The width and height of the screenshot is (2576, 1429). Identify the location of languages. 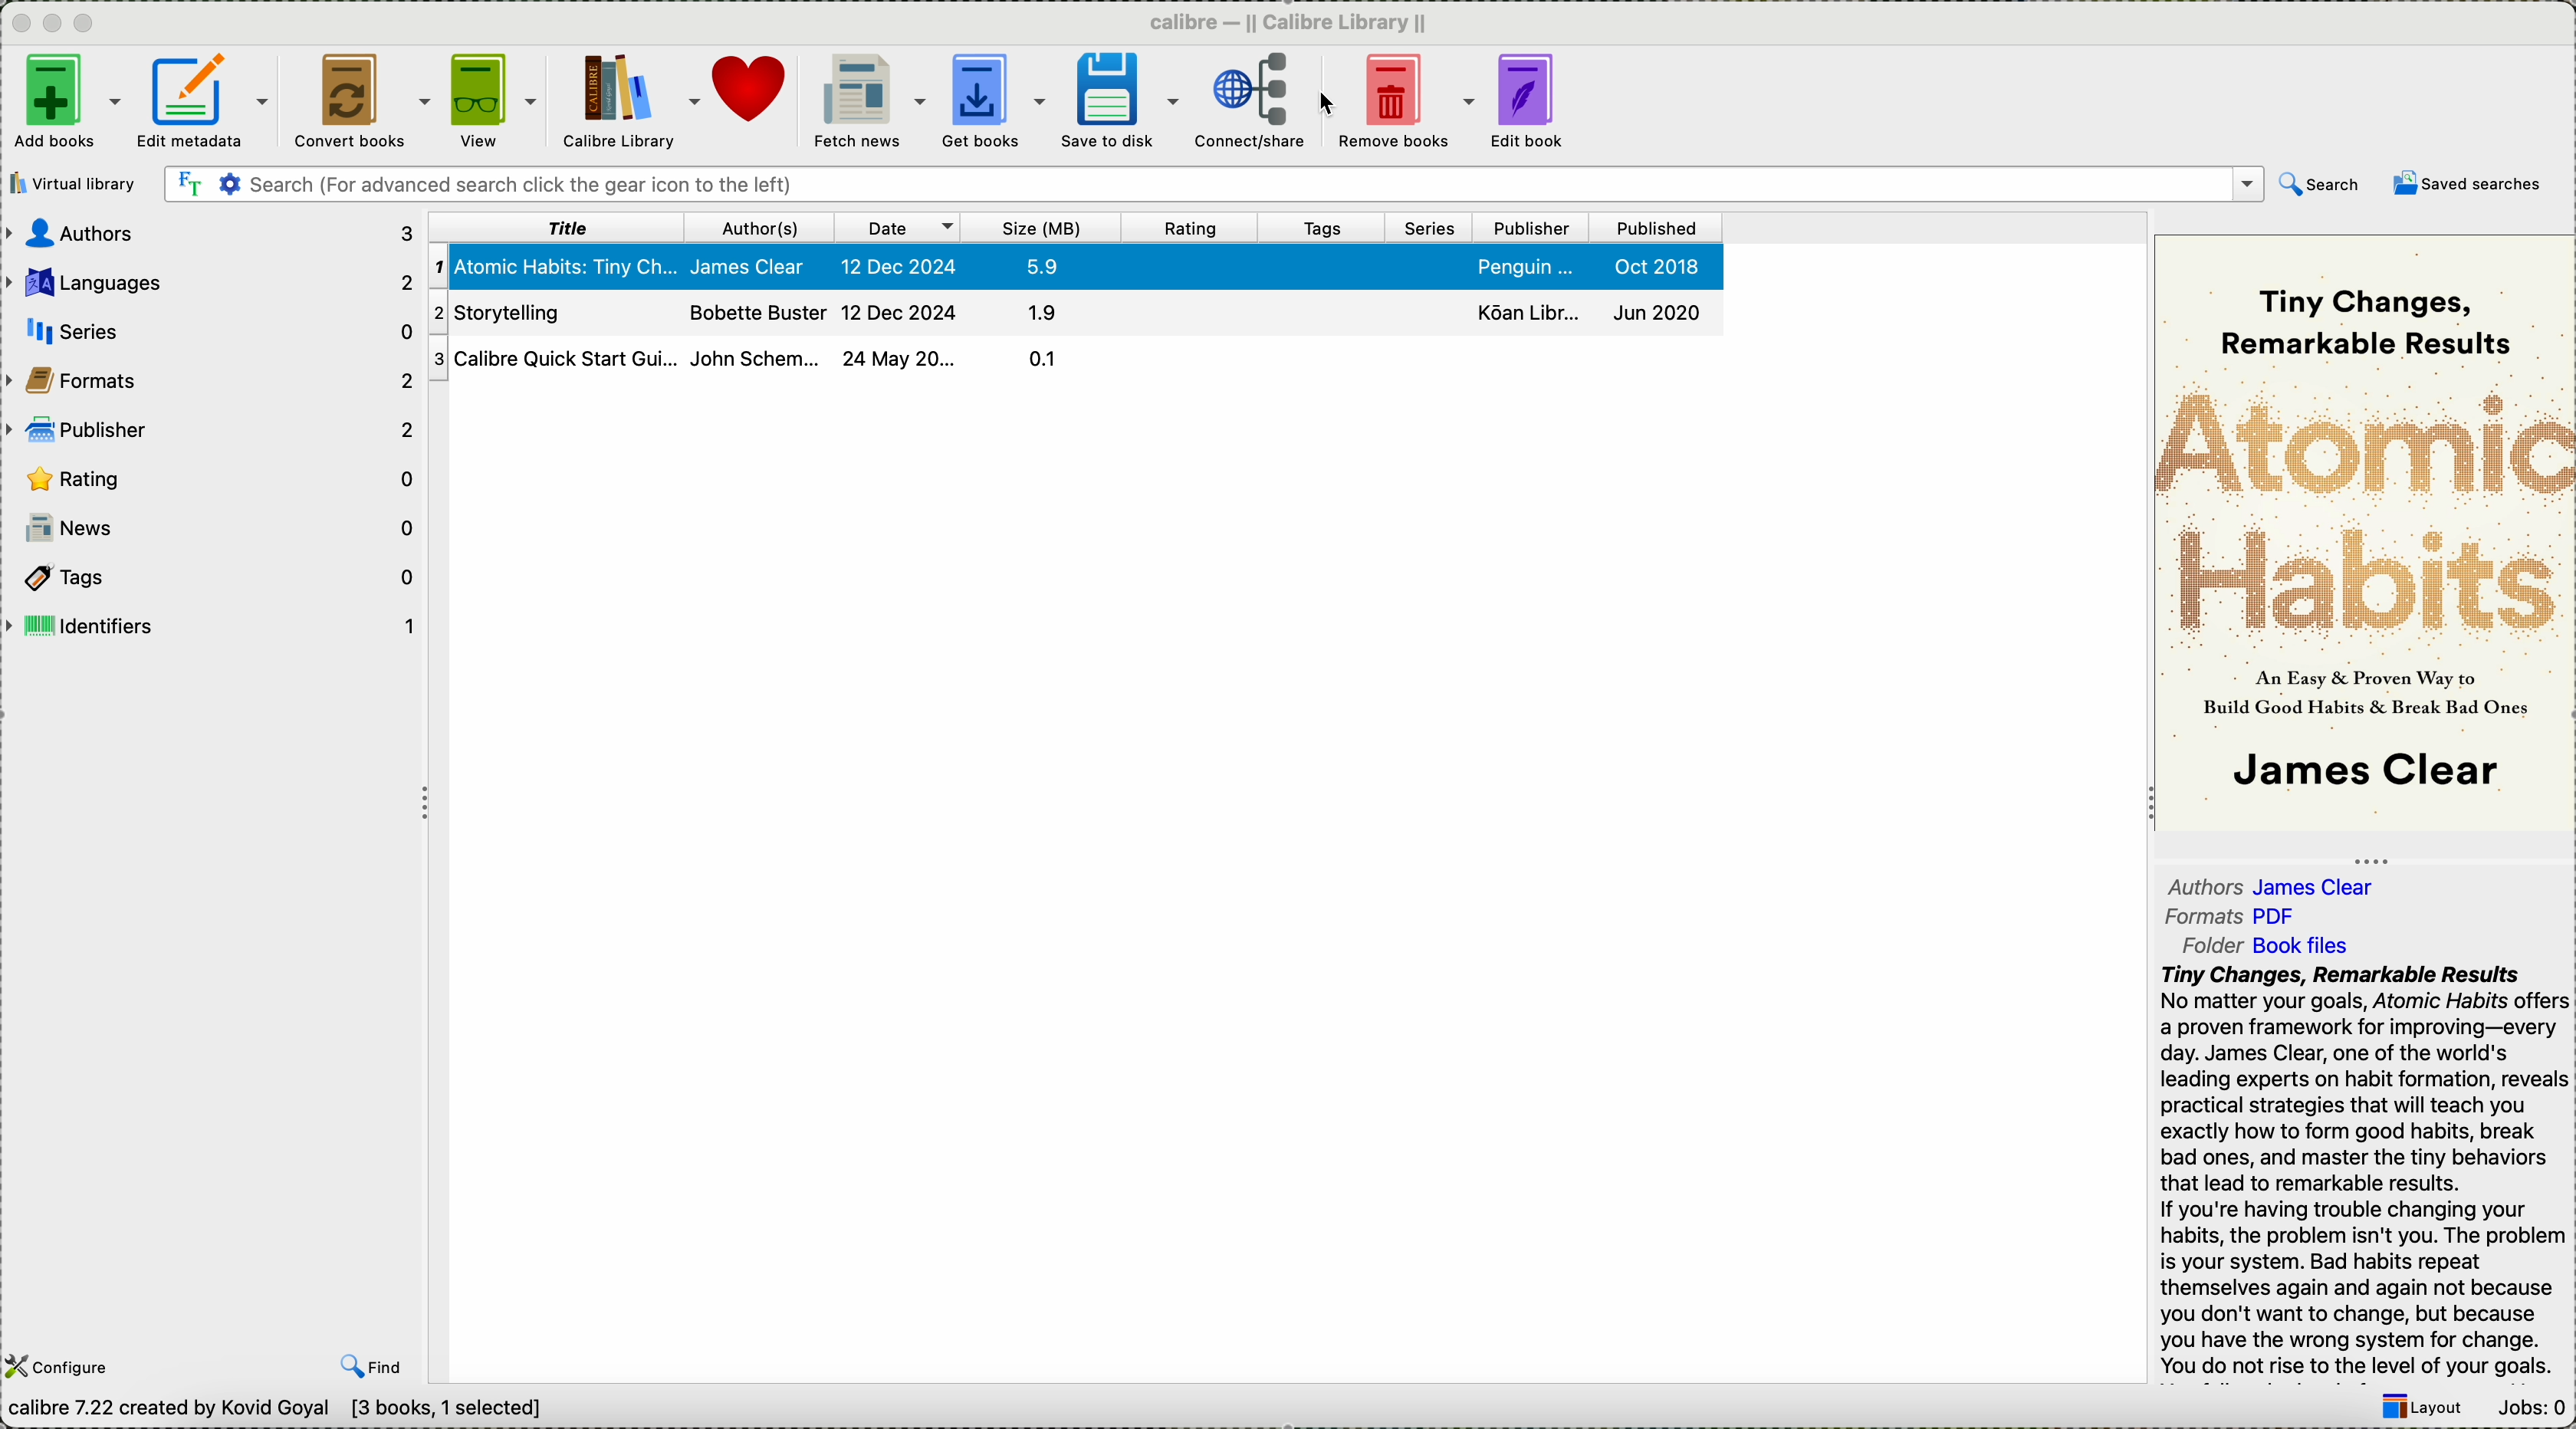
(211, 278).